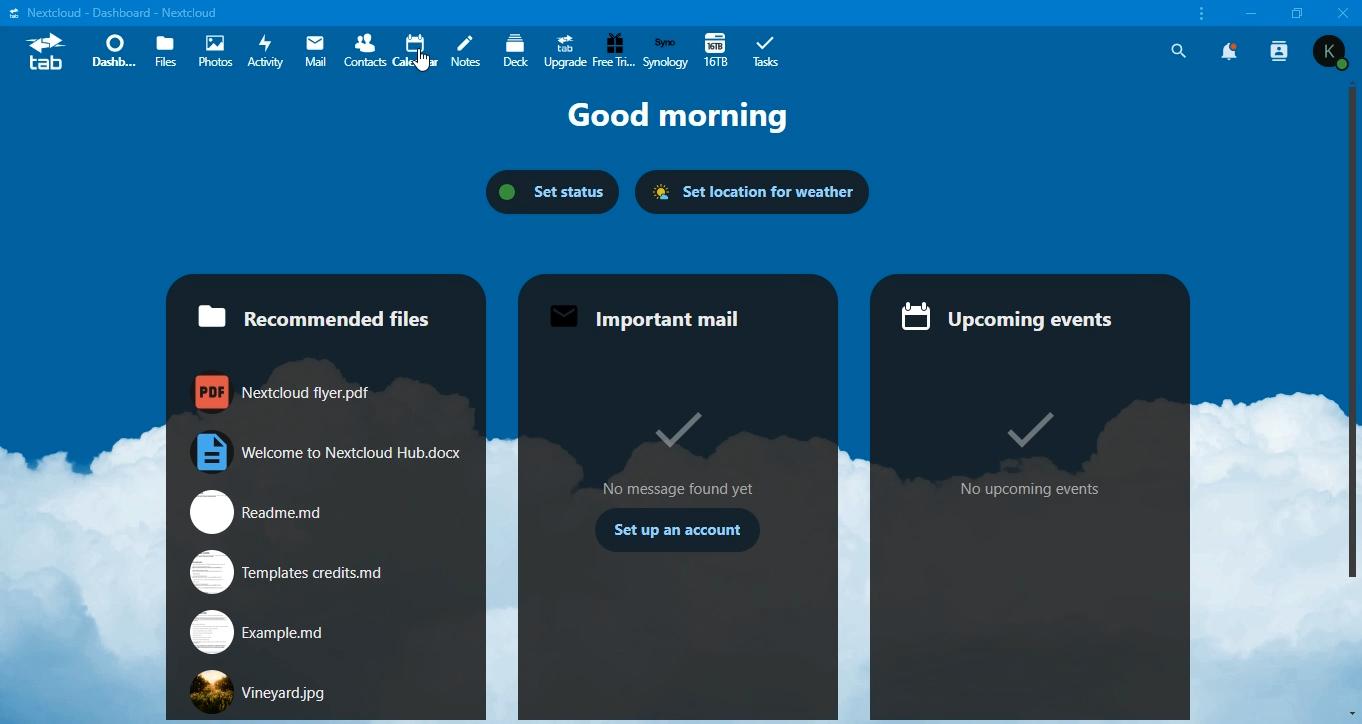 The image size is (1362, 724). Describe the element at coordinates (416, 50) in the screenshot. I see `calendar` at that location.